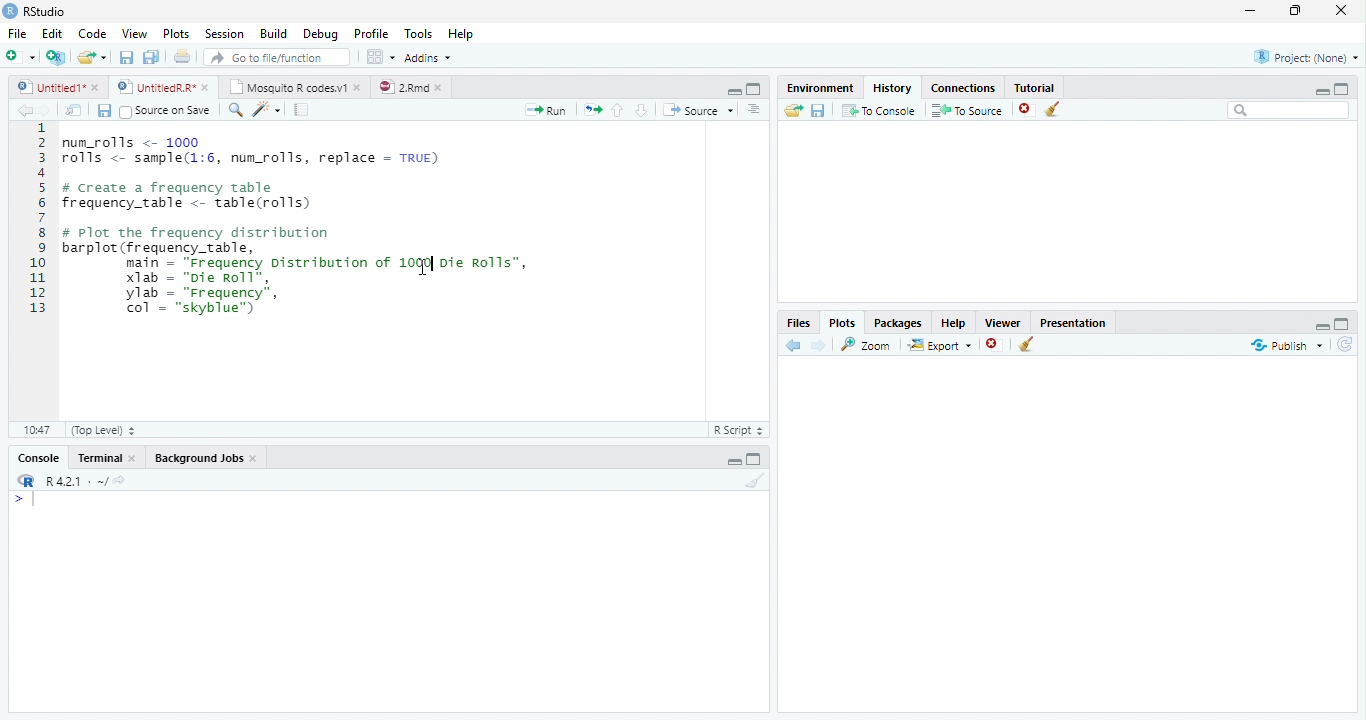 Image resolution: width=1366 pixels, height=720 pixels. I want to click on Compile Report, so click(303, 109).